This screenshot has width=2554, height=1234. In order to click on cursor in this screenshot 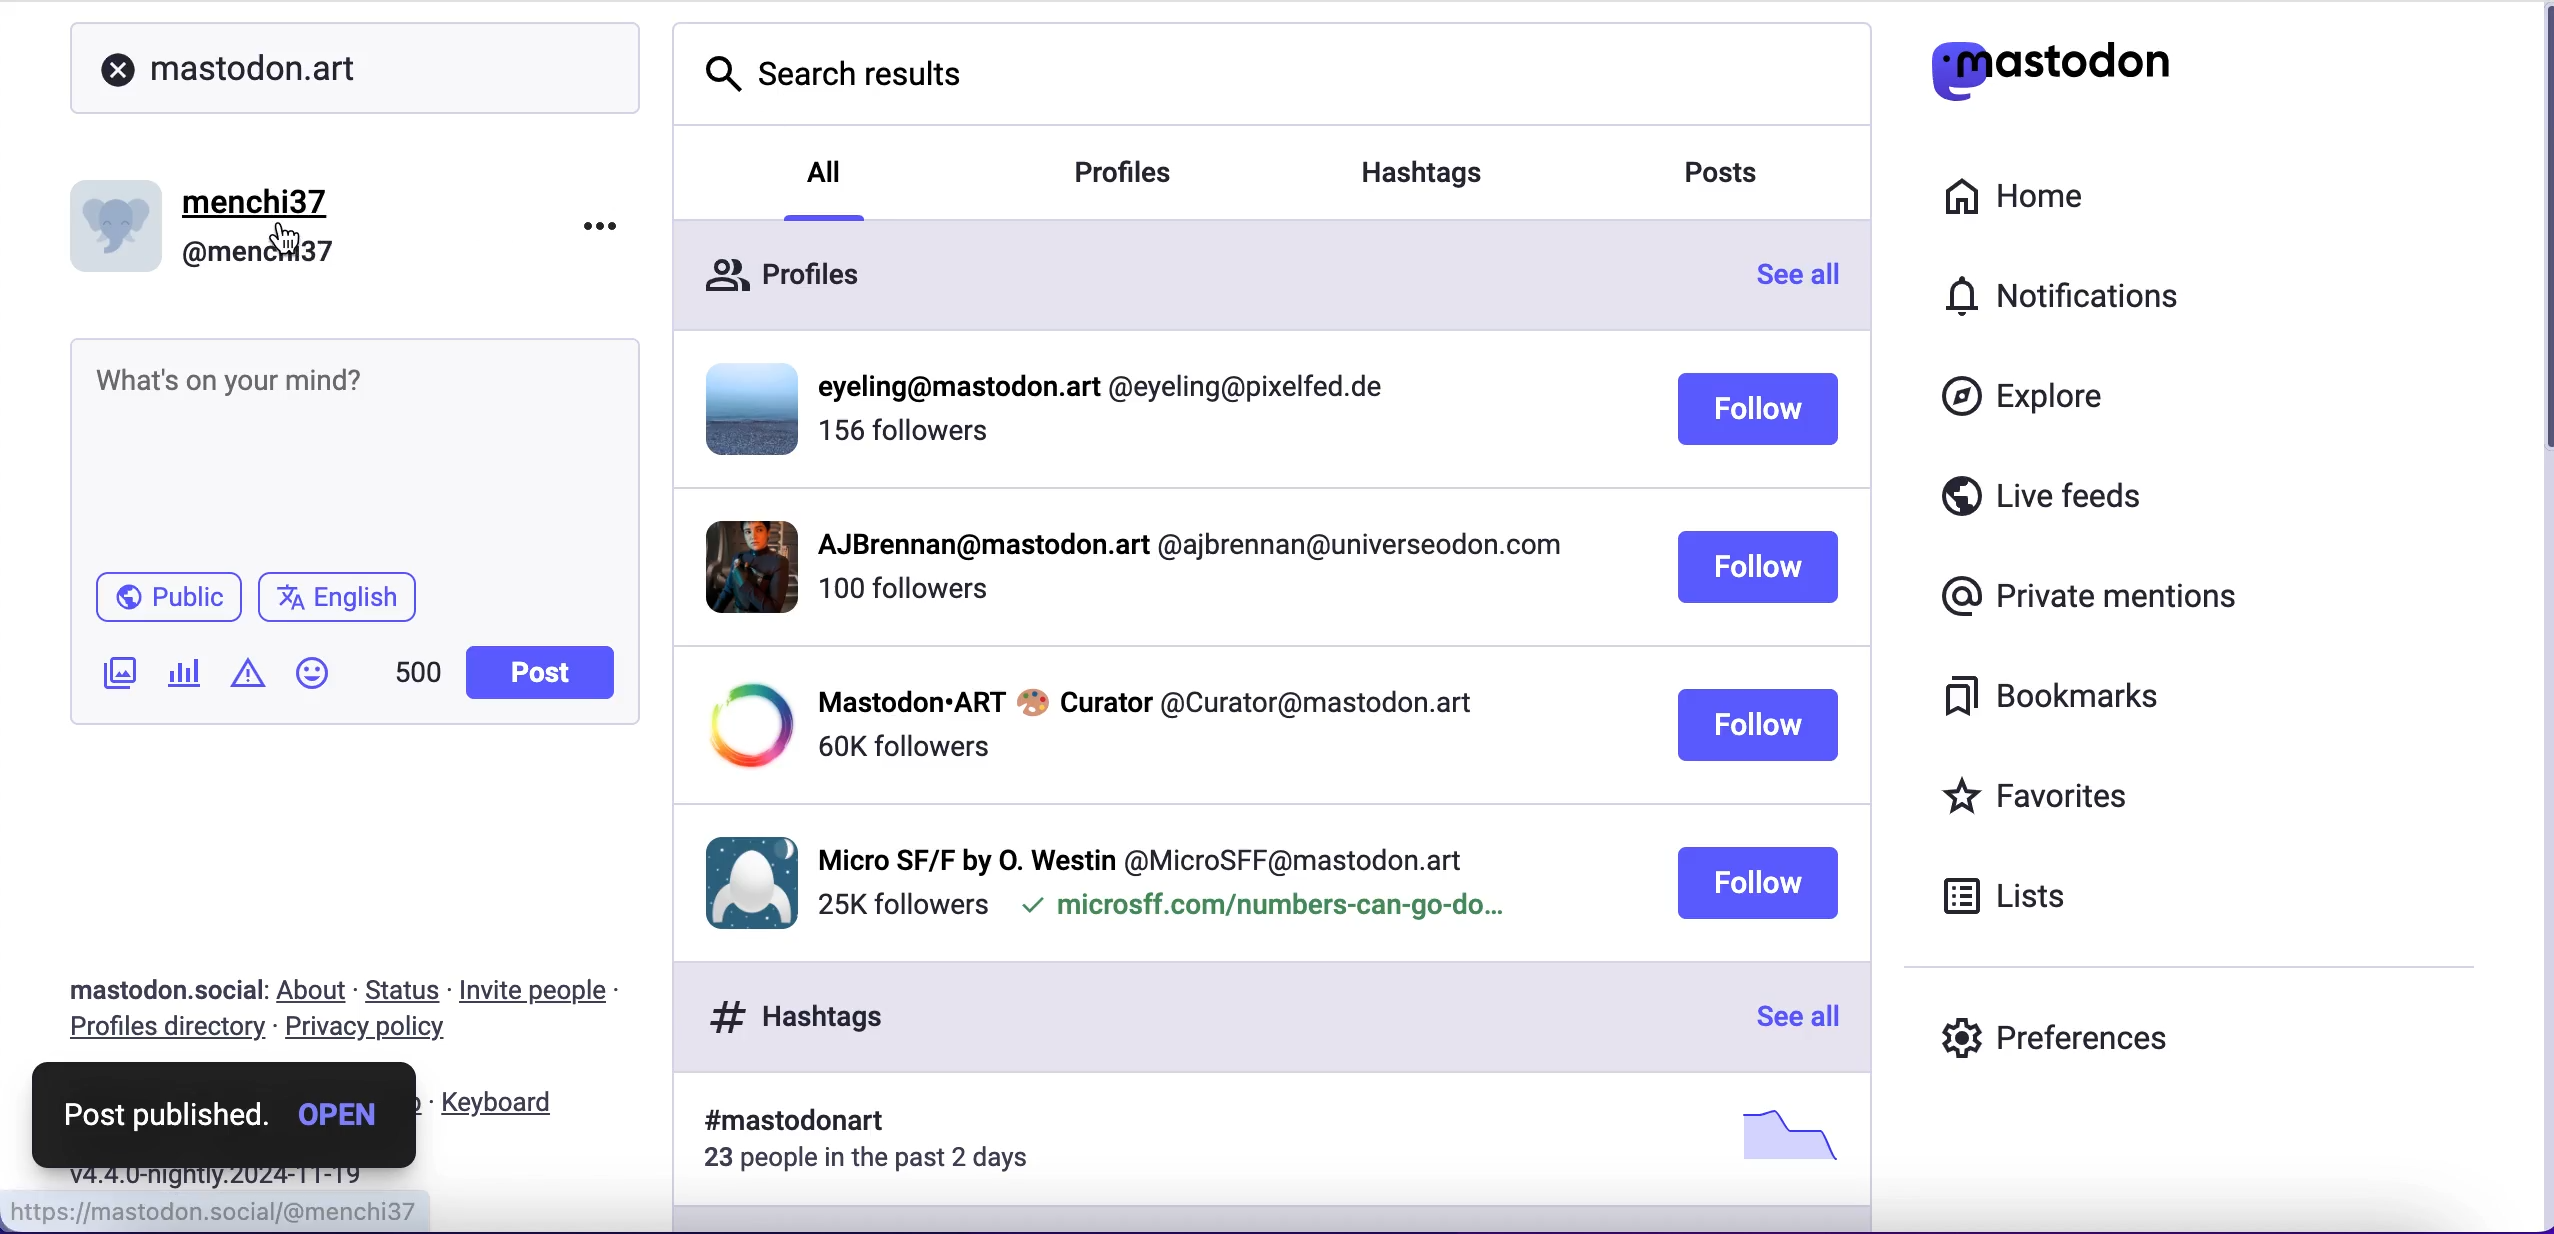, I will do `click(283, 237)`.